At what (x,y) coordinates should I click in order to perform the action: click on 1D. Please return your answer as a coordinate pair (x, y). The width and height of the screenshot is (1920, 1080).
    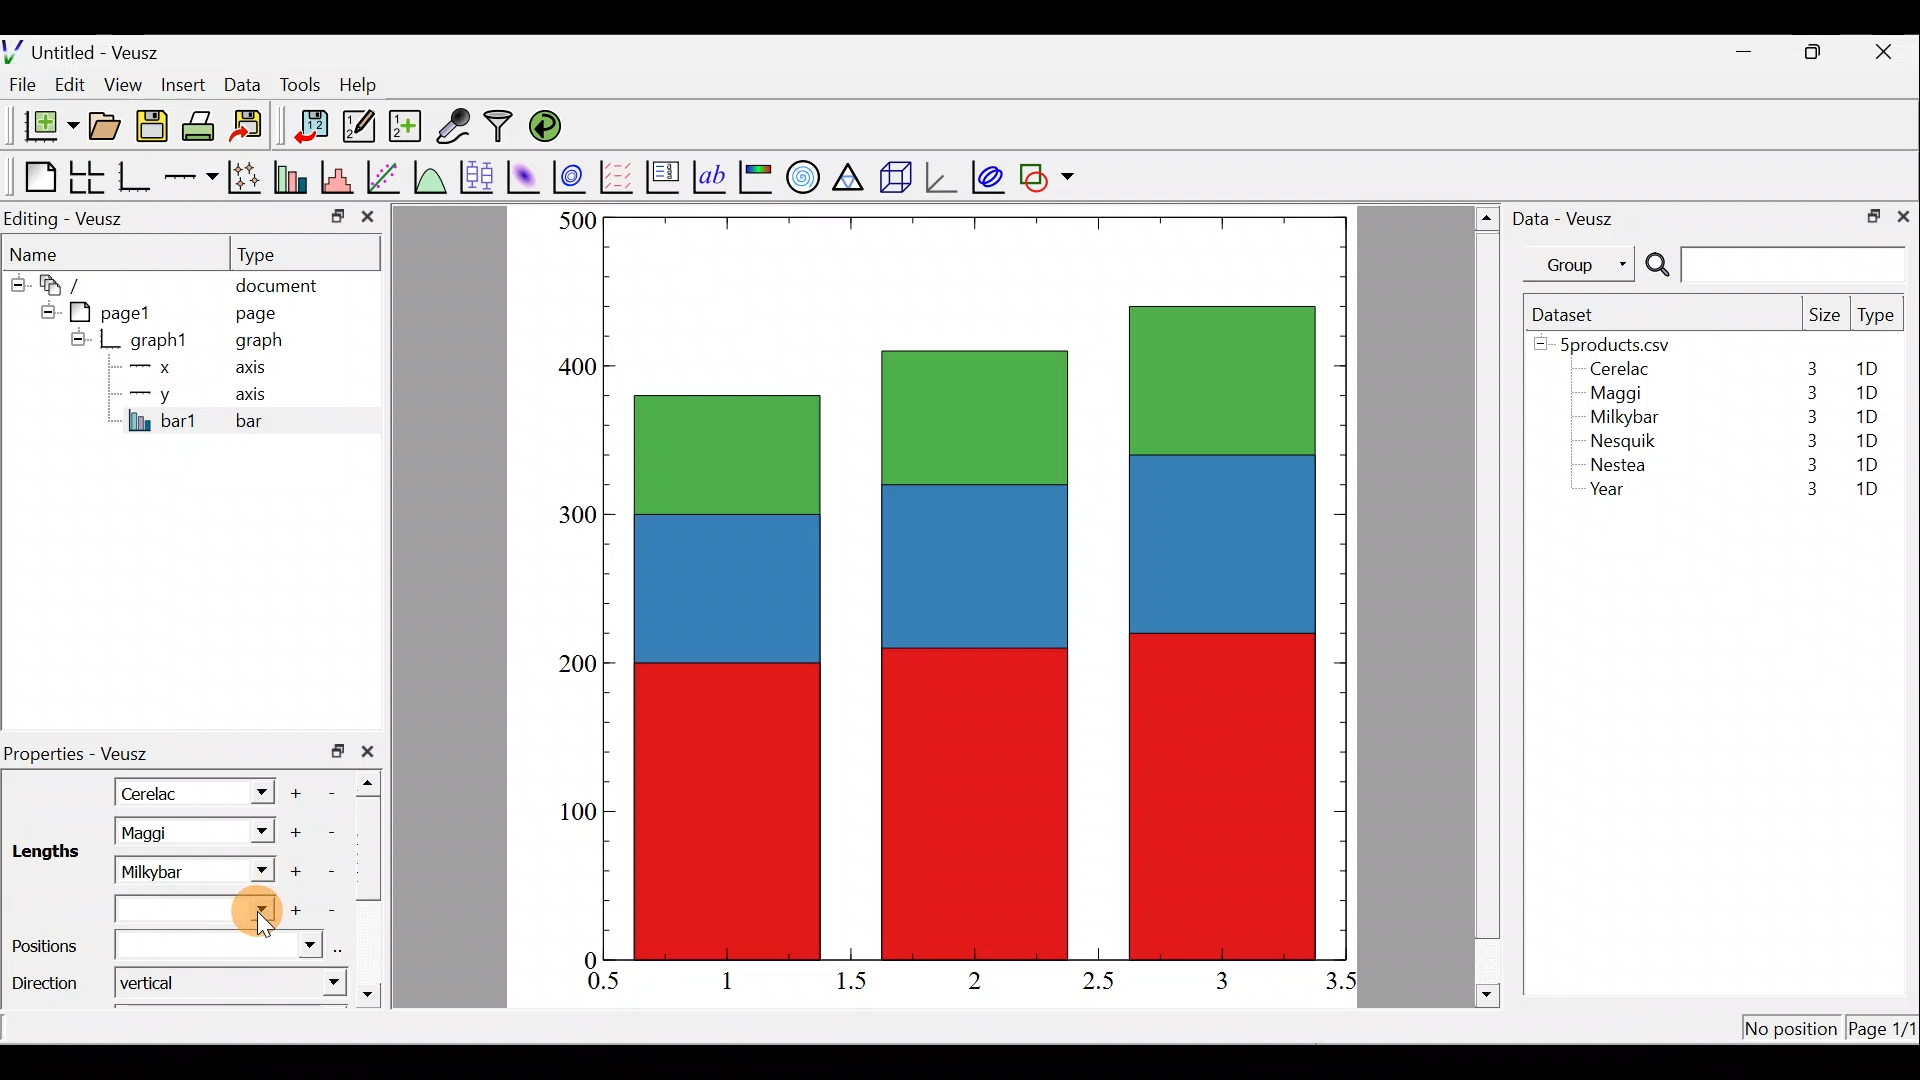
    Looking at the image, I should click on (1874, 369).